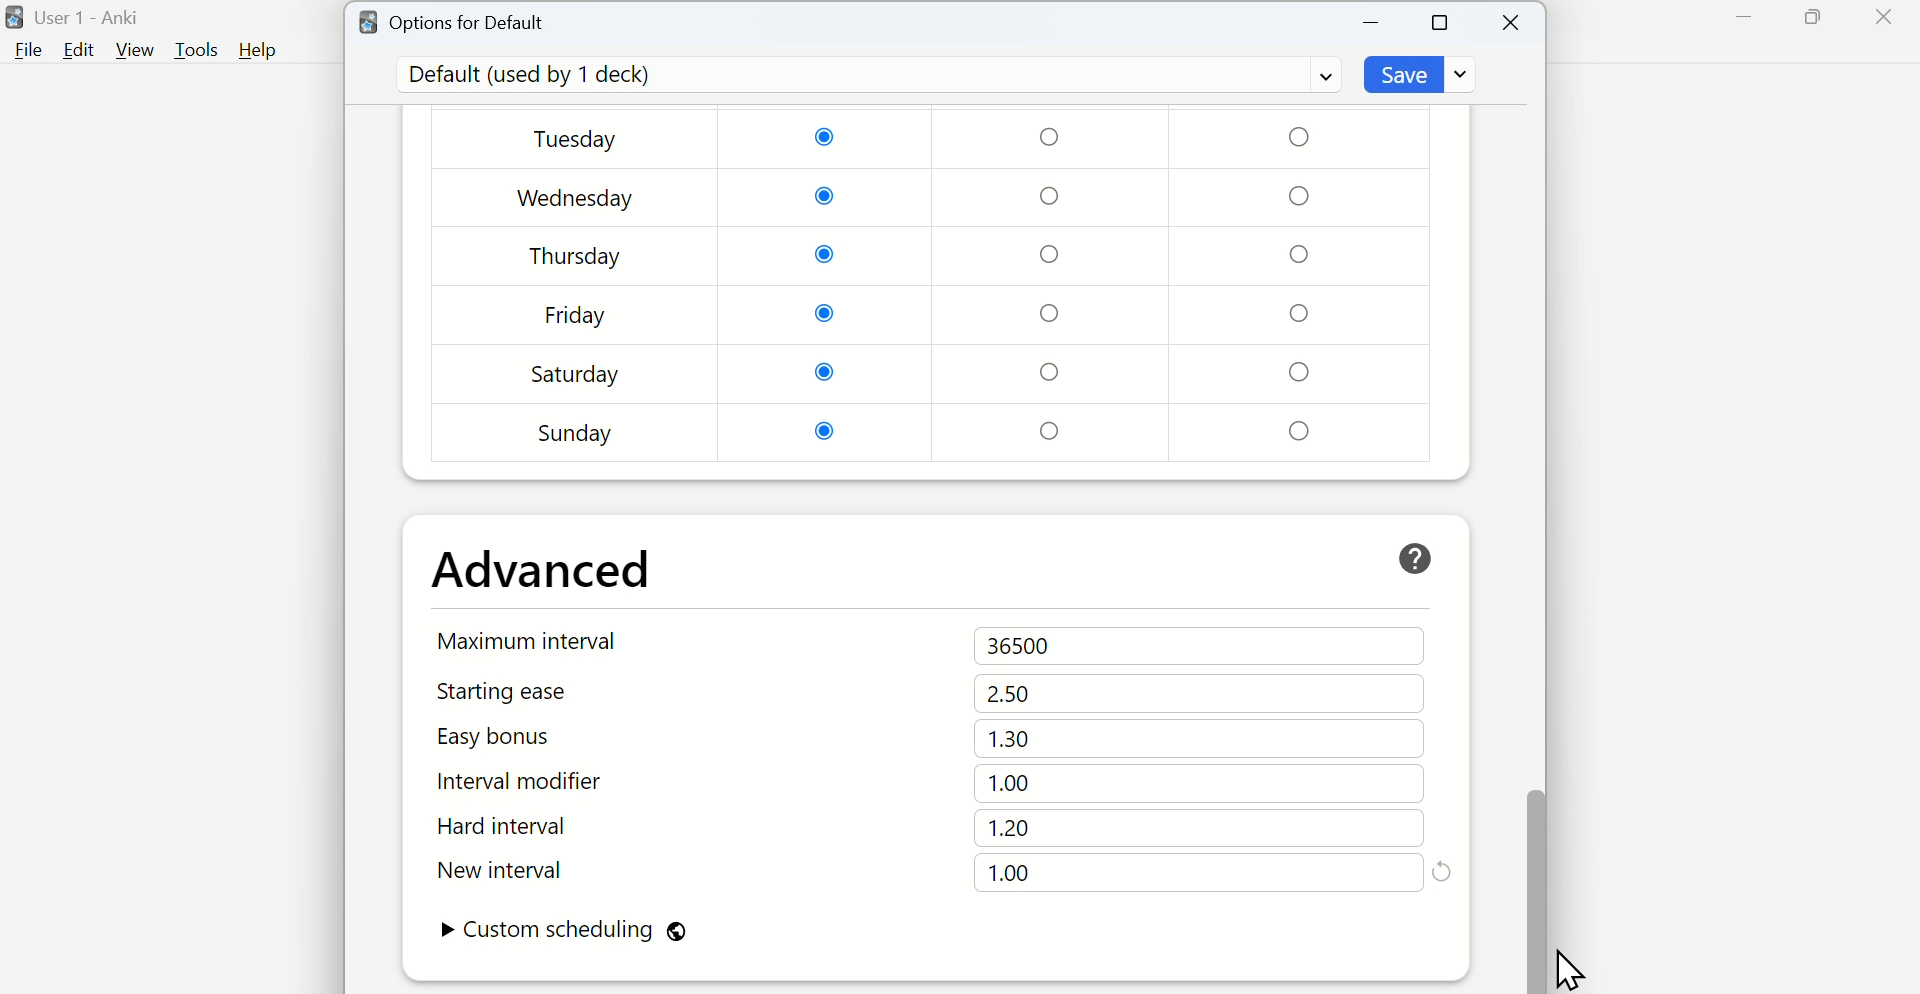 Image resolution: width=1920 pixels, height=994 pixels. Describe the element at coordinates (1534, 516) in the screenshot. I see `Vertical scroll bar` at that location.